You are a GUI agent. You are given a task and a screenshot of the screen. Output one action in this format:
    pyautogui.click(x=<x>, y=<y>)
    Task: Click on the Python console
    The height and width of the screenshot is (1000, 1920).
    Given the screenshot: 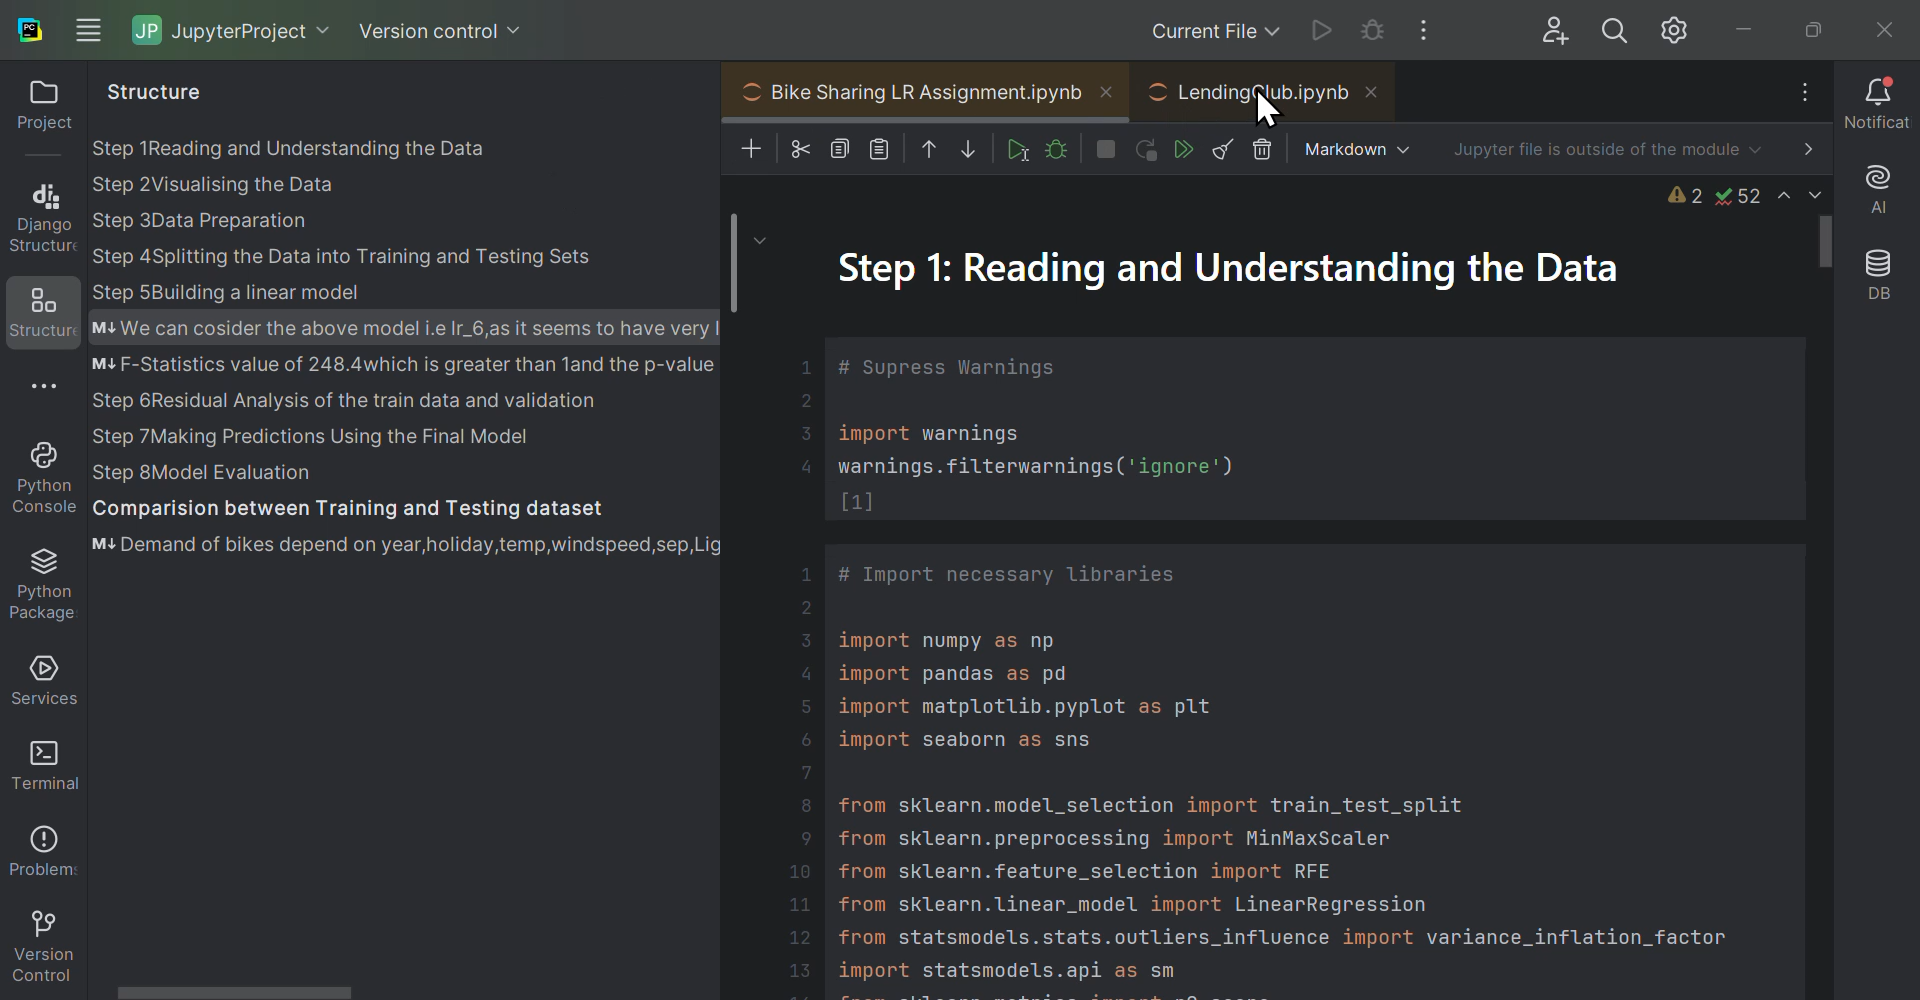 What is the action you would take?
    pyautogui.click(x=38, y=478)
    